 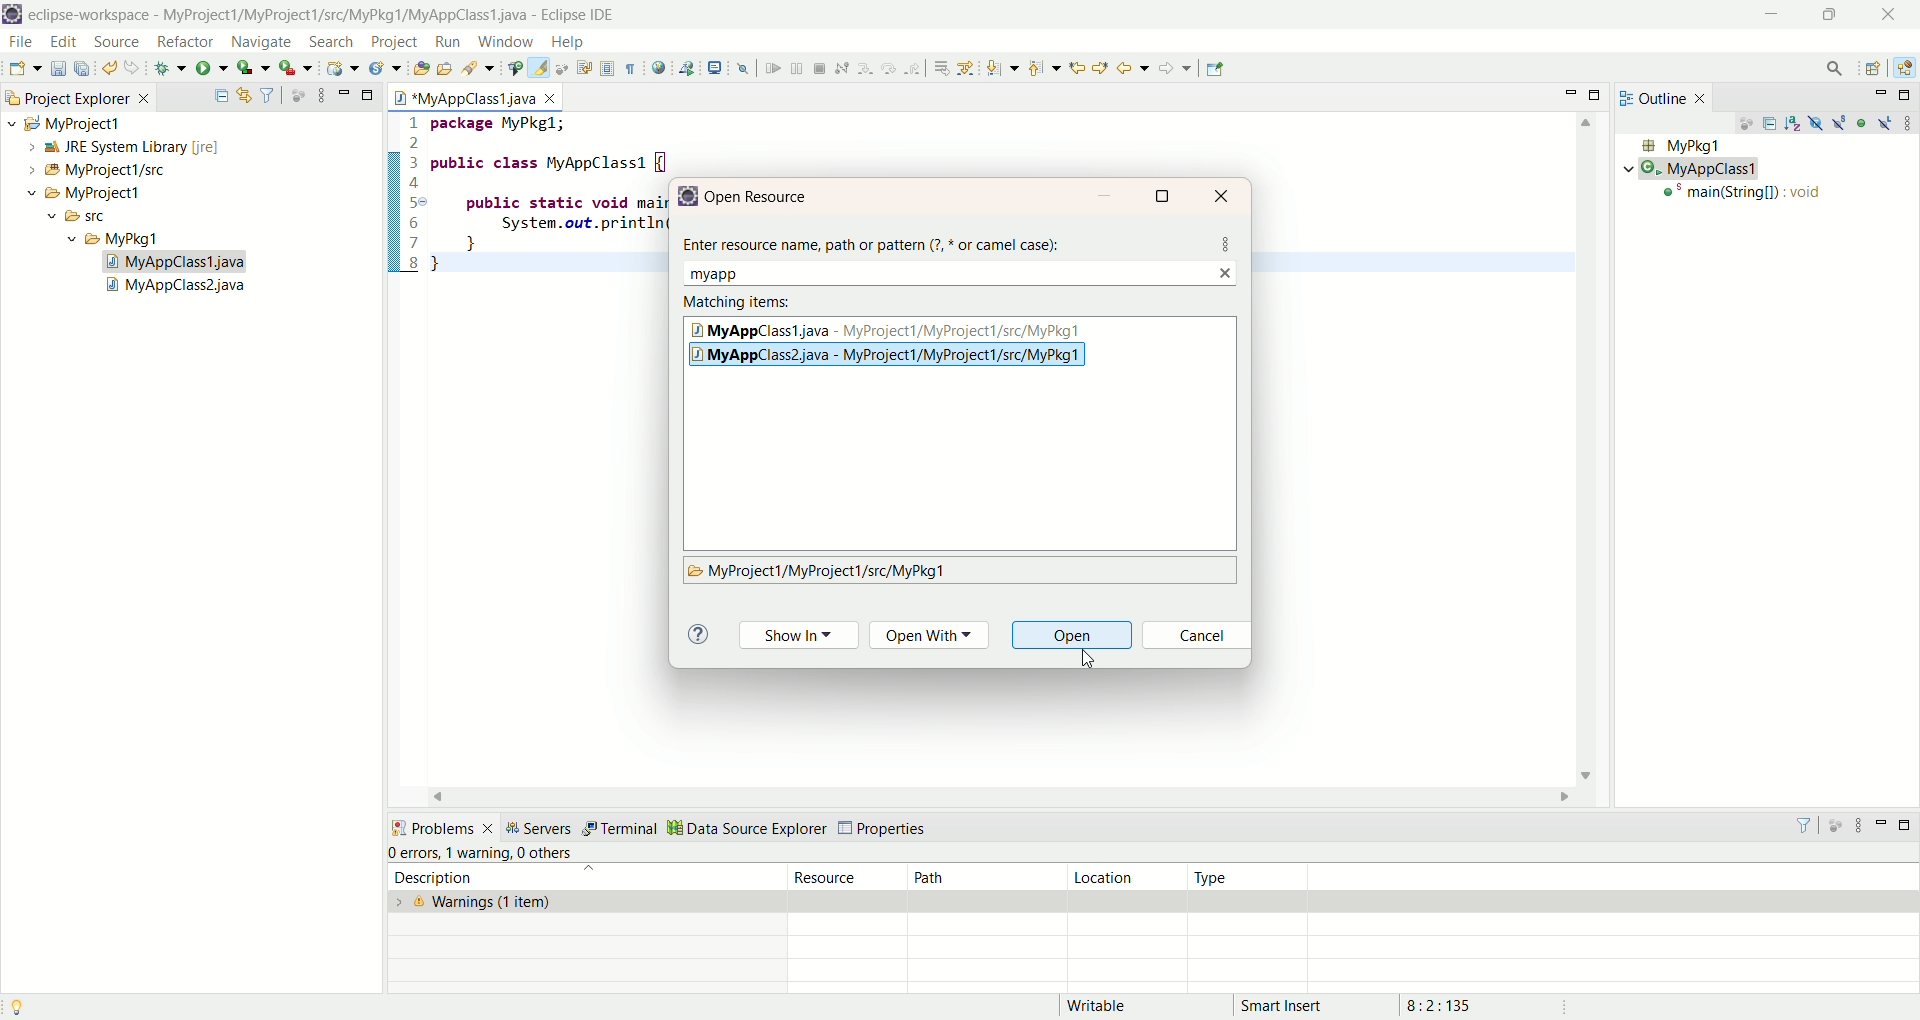 What do you see at coordinates (504, 42) in the screenshot?
I see `window` at bounding box center [504, 42].